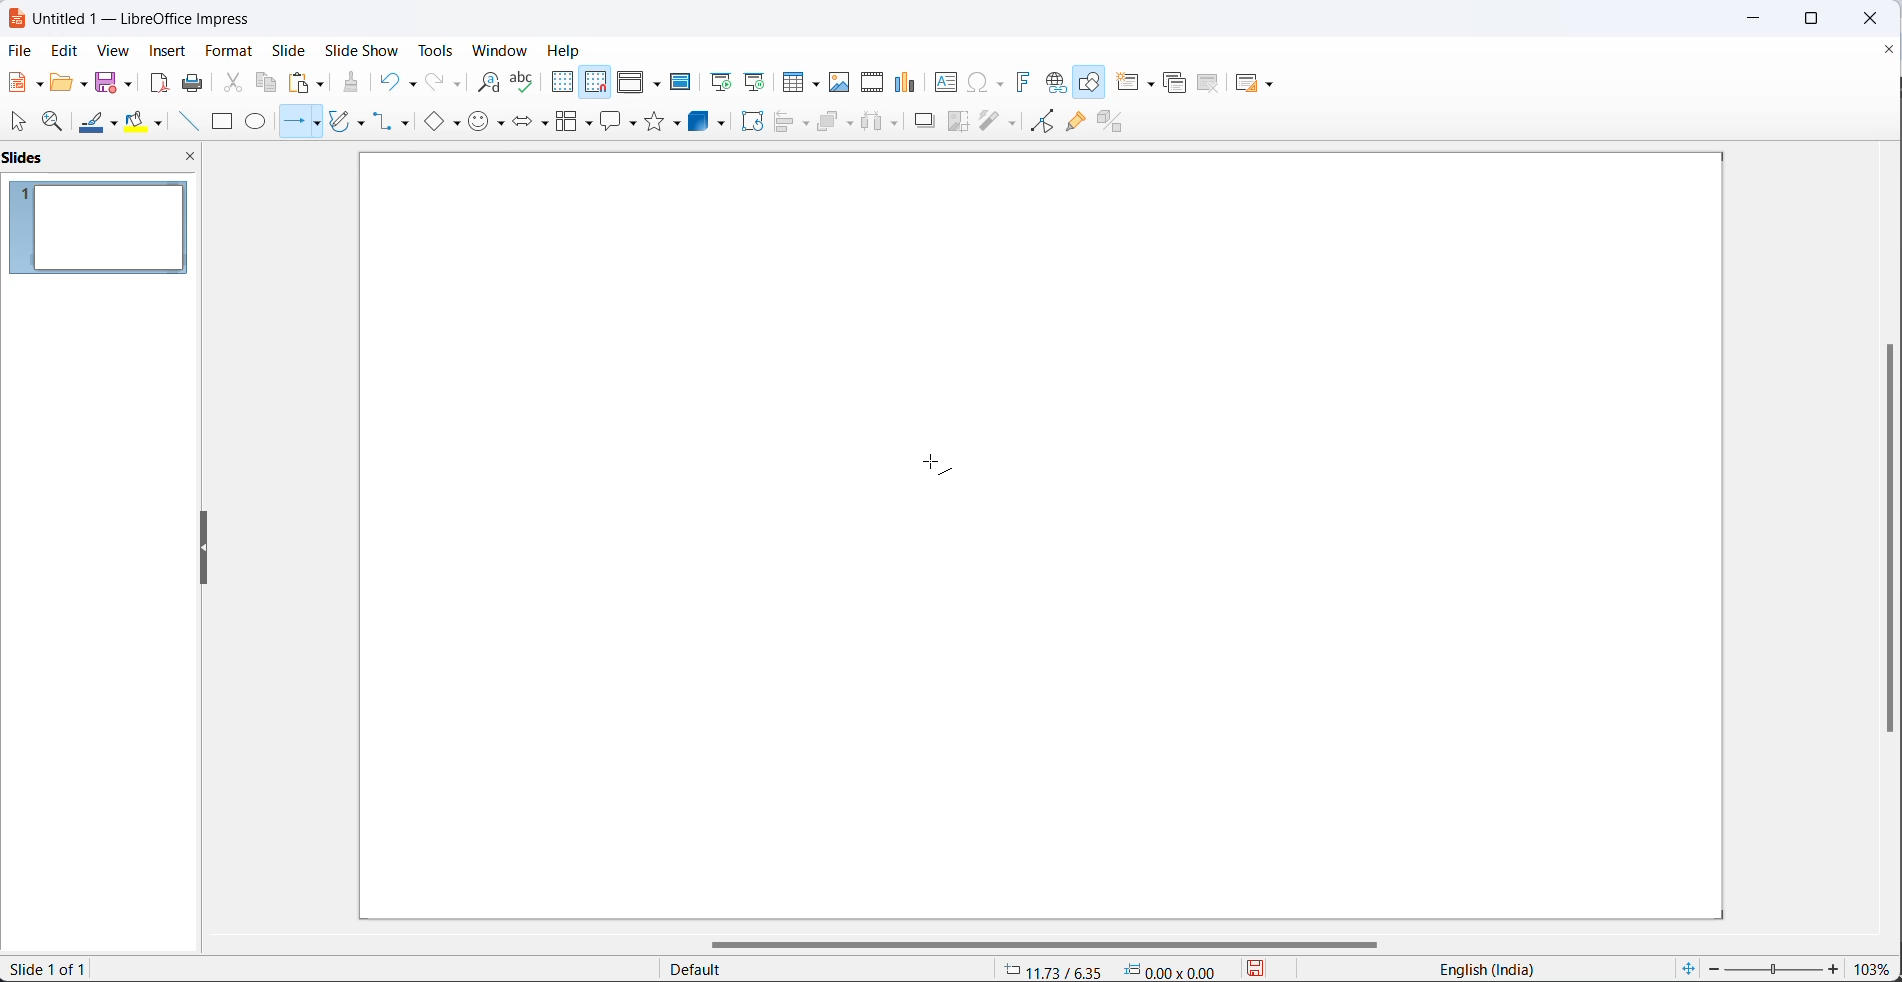 The image size is (1902, 982). I want to click on duplicate slide, so click(1172, 85).